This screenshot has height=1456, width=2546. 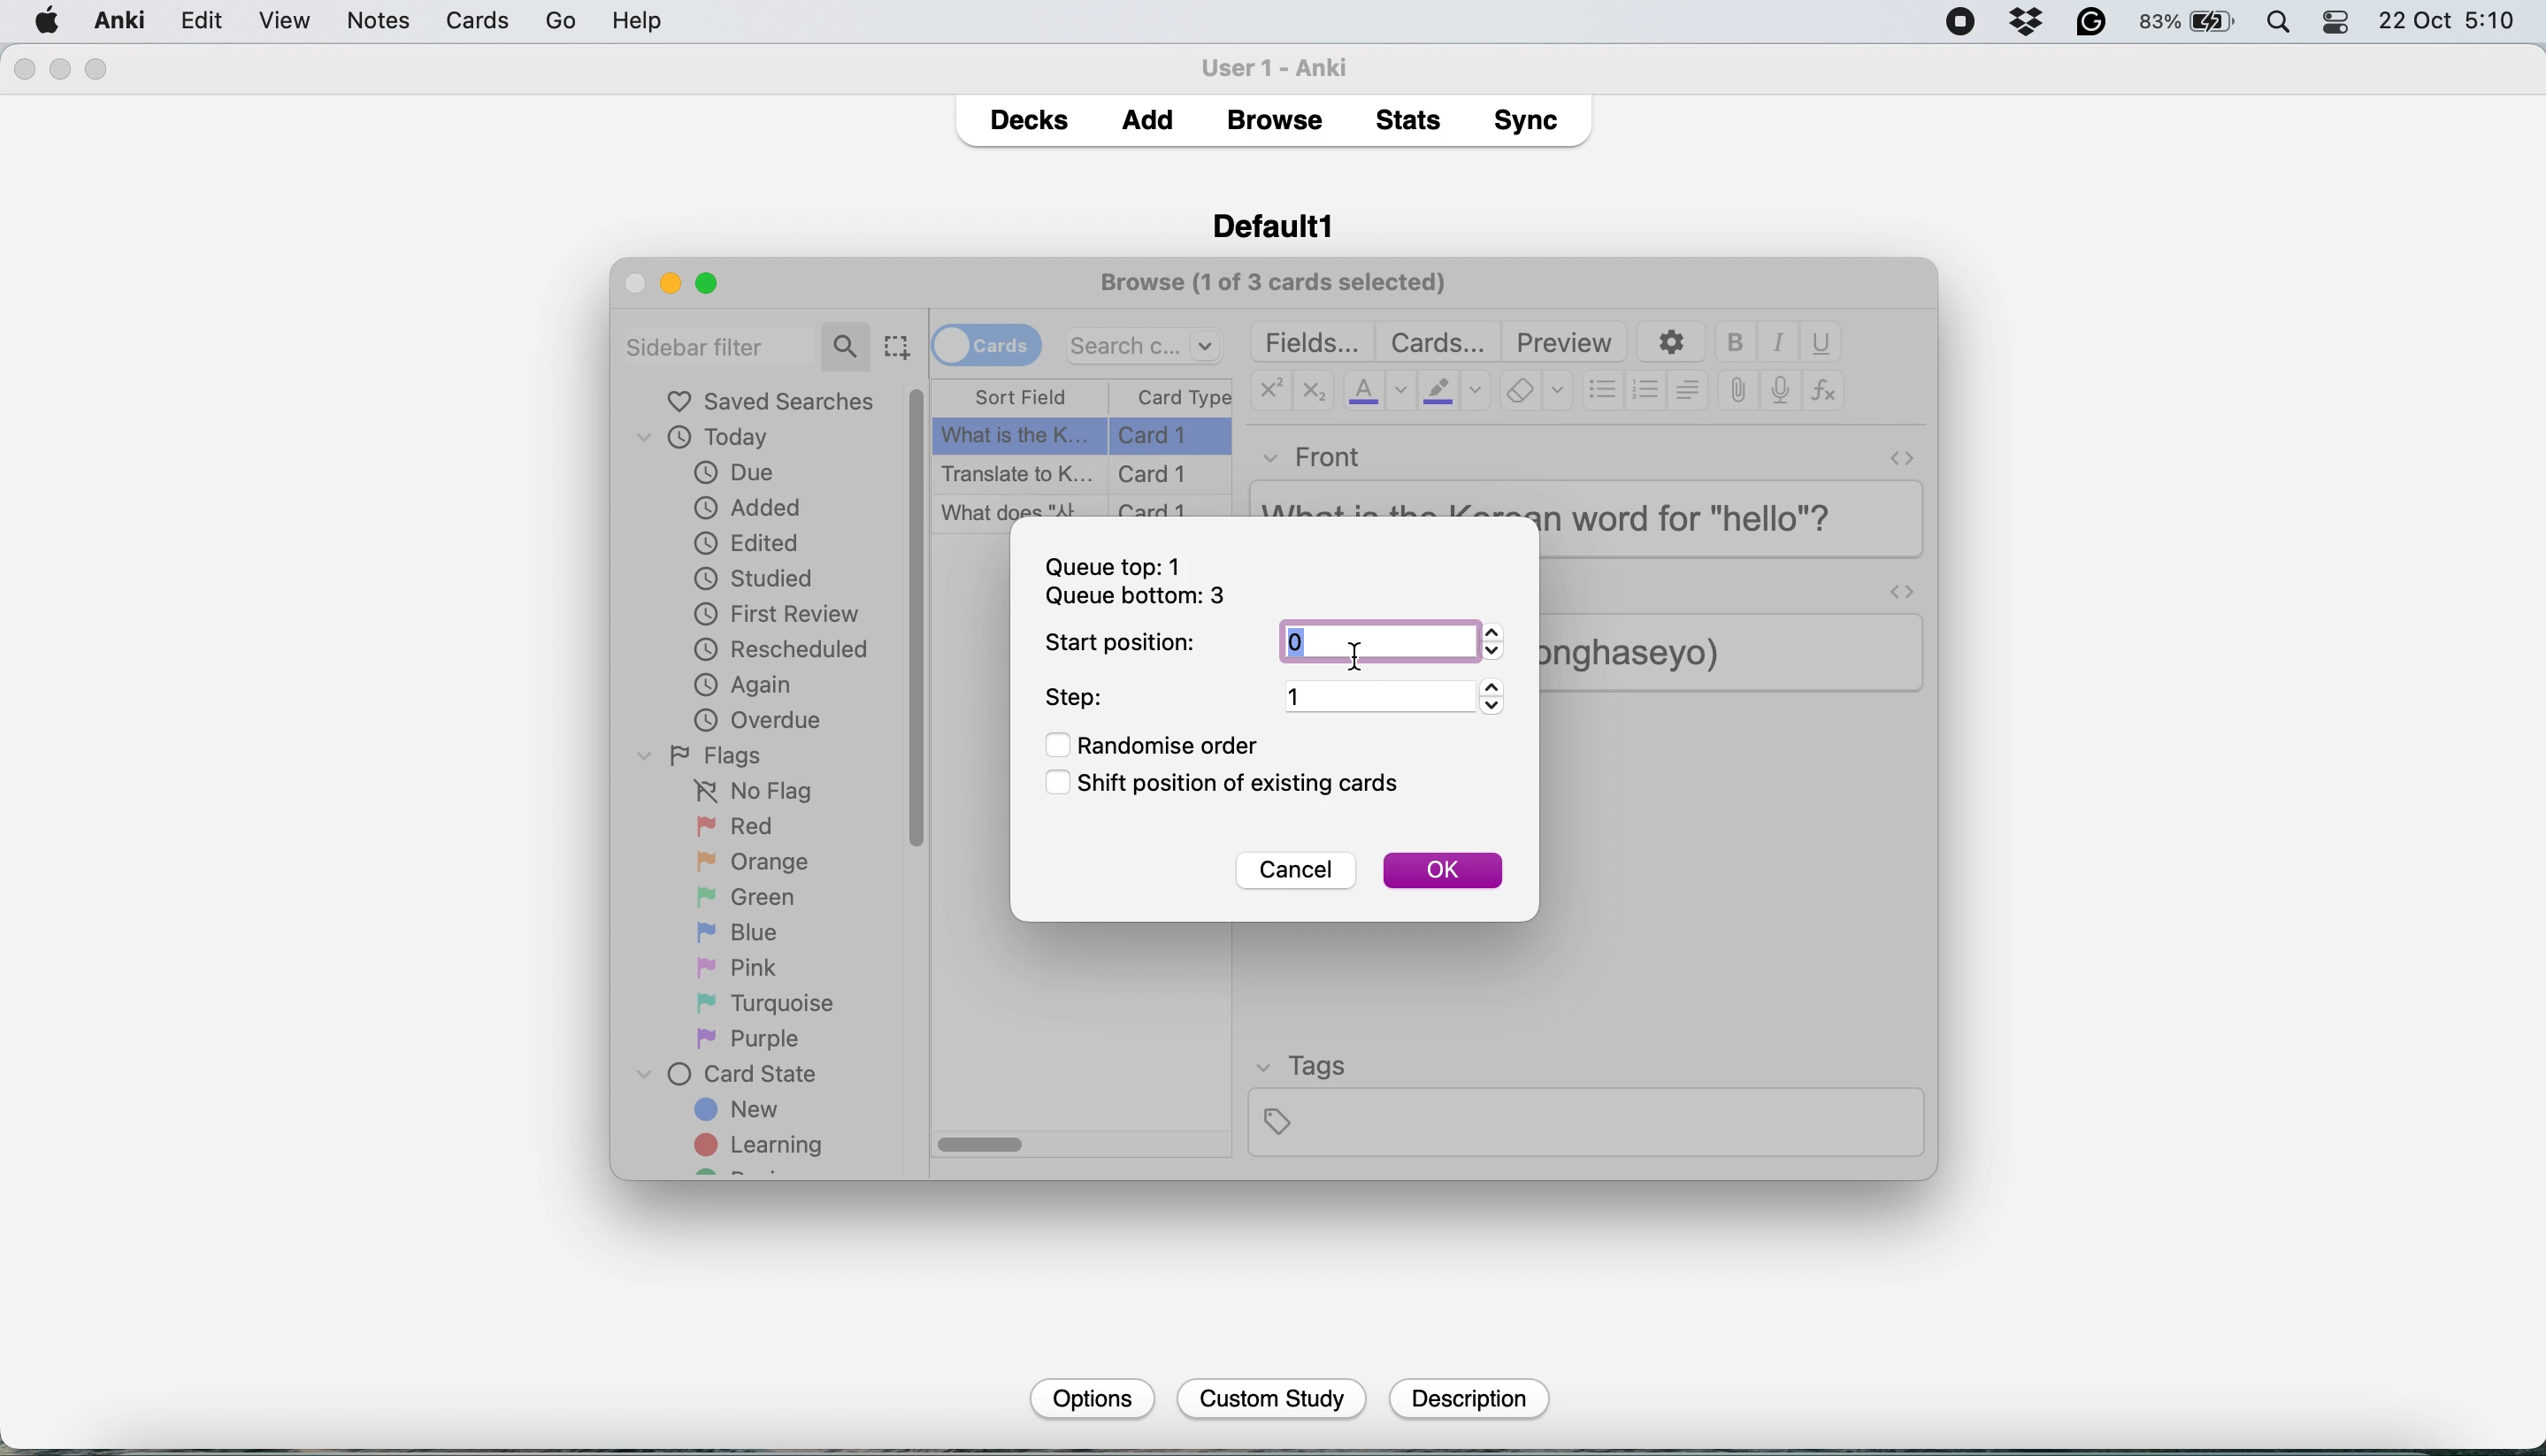 What do you see at coordinates (1162, 745) in the screenshot?
I see `randomise order` at bounding box center [1162, 745].